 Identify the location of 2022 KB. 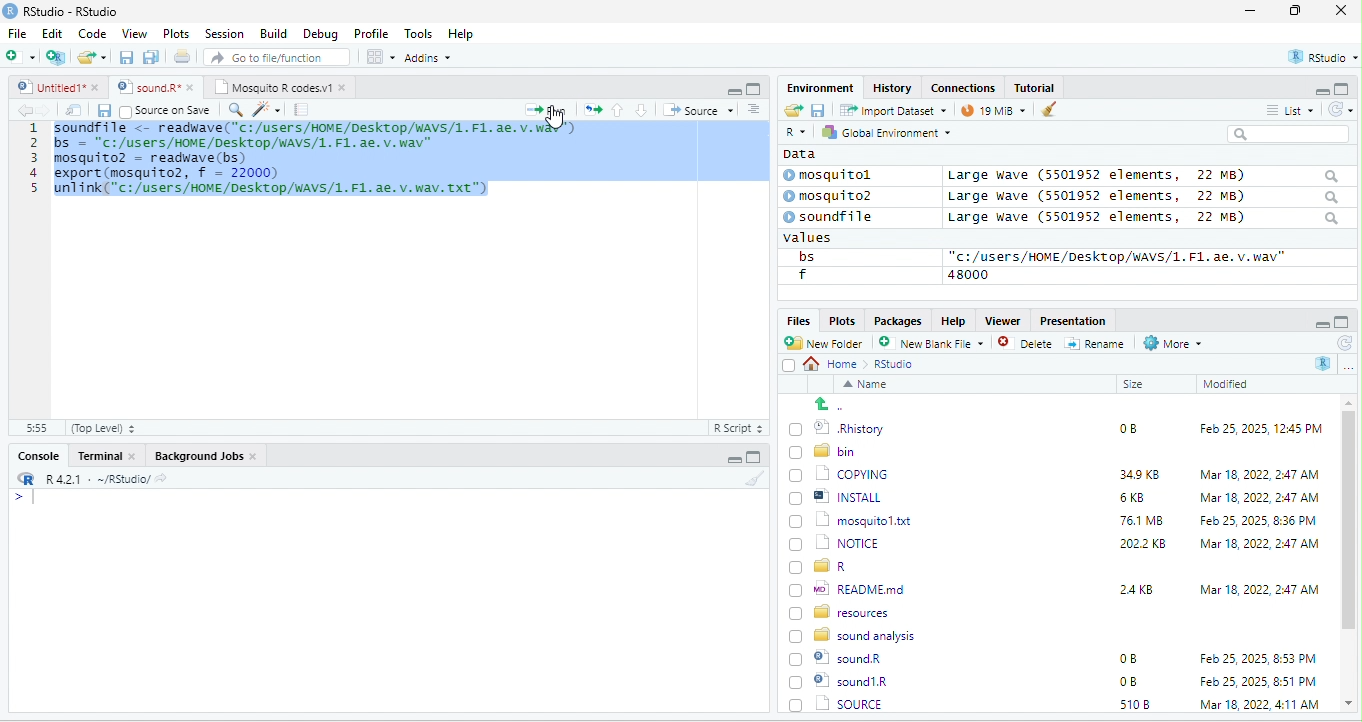
(1144, 545).